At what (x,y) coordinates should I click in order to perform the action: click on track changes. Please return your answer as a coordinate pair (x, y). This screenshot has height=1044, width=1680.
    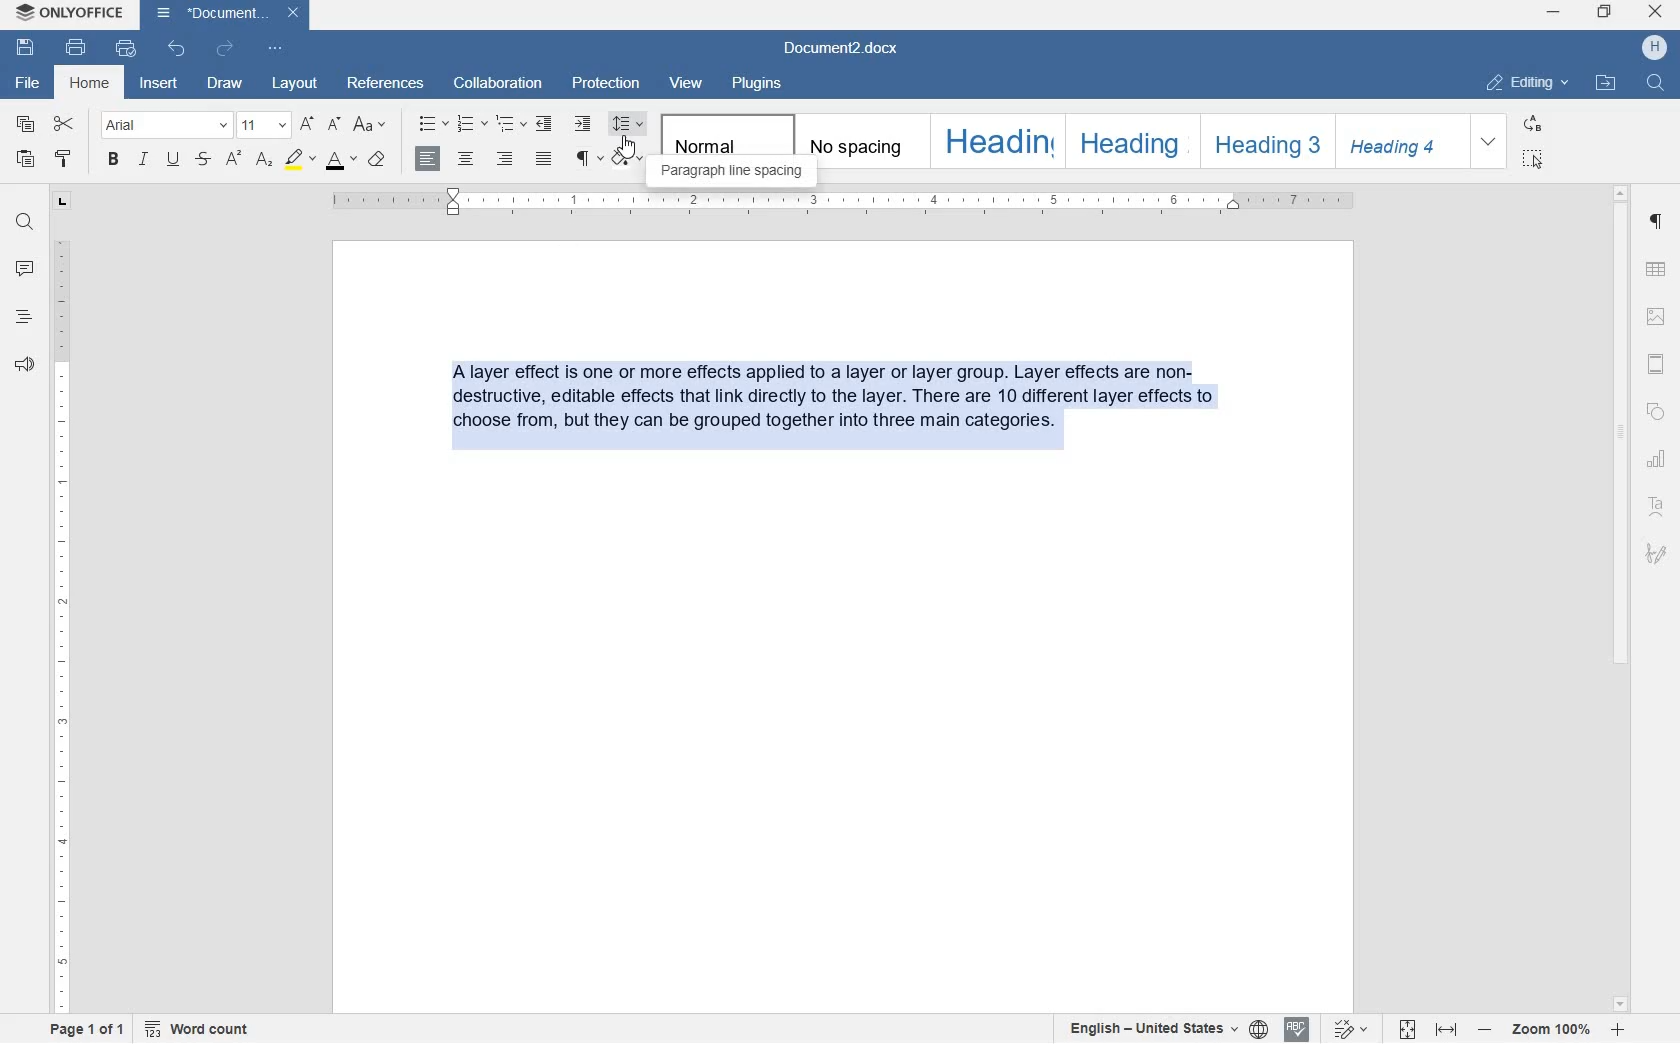
    Looking at the image, I should click on (1352, 1029).